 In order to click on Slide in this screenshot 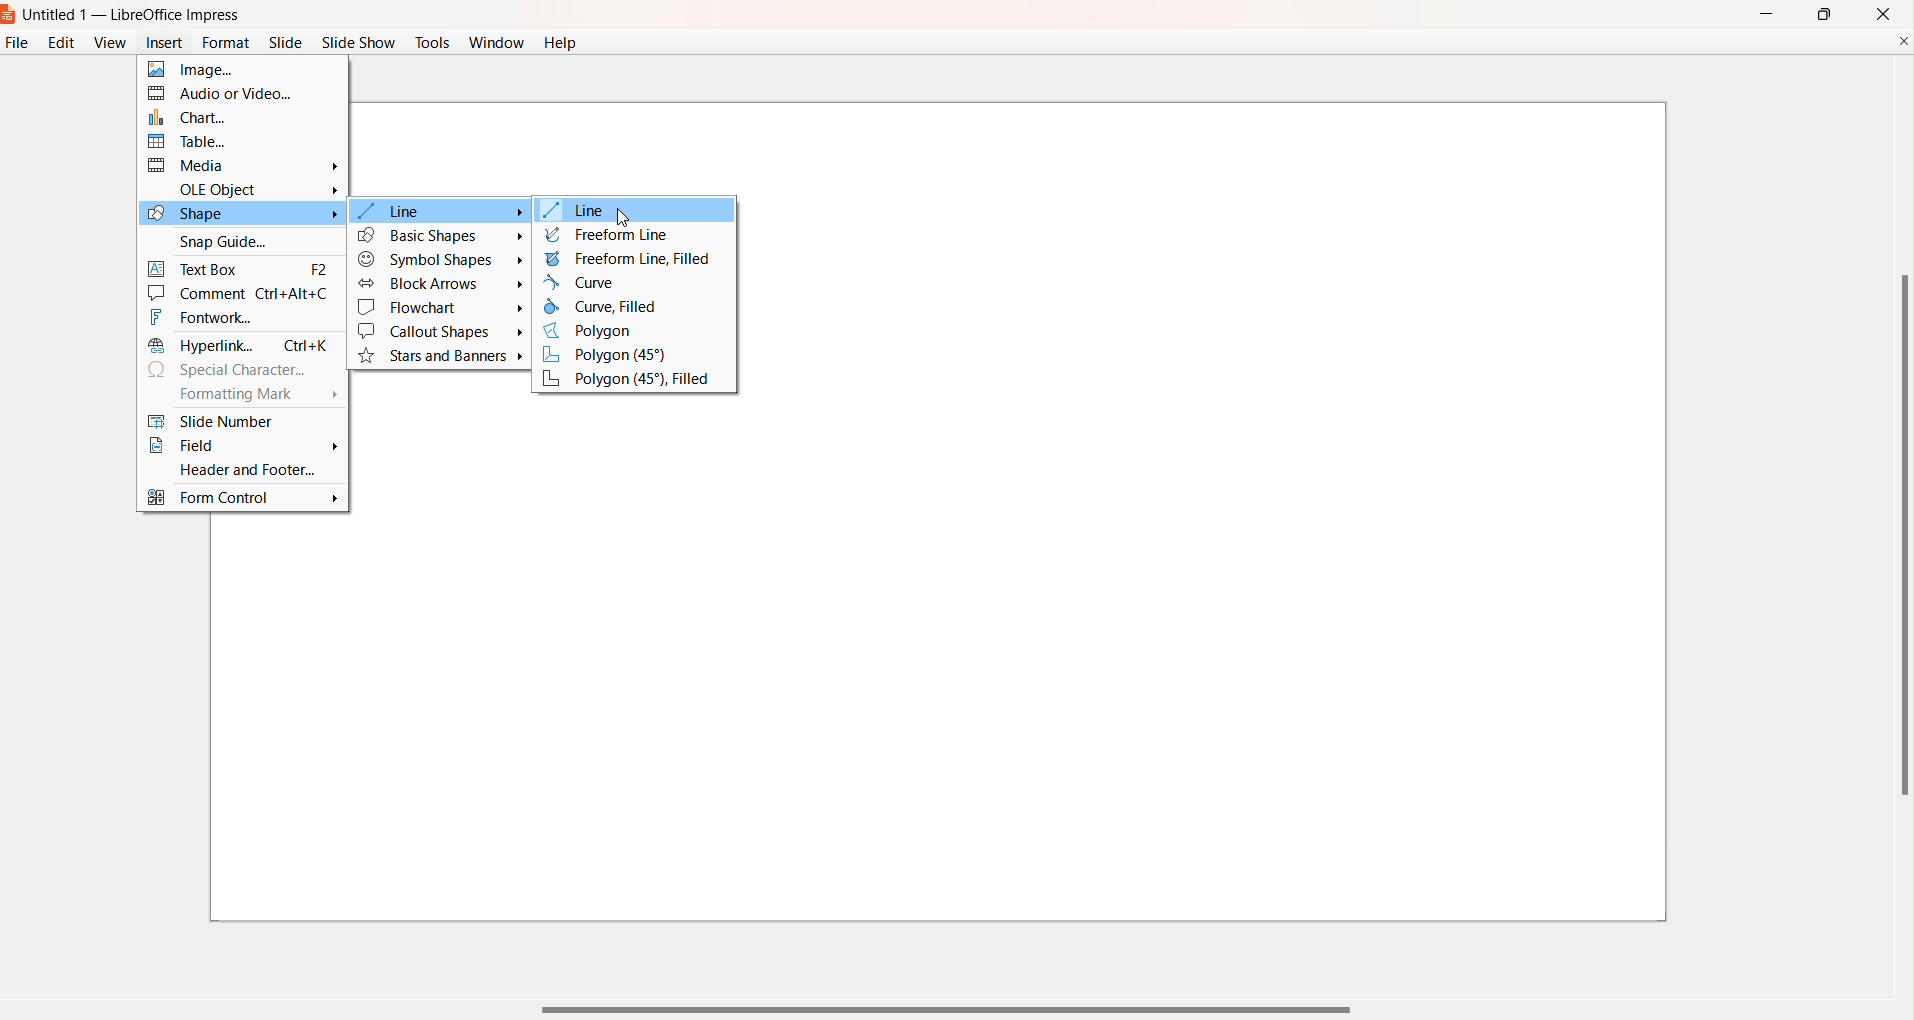, I will do `click(286, 43)`.